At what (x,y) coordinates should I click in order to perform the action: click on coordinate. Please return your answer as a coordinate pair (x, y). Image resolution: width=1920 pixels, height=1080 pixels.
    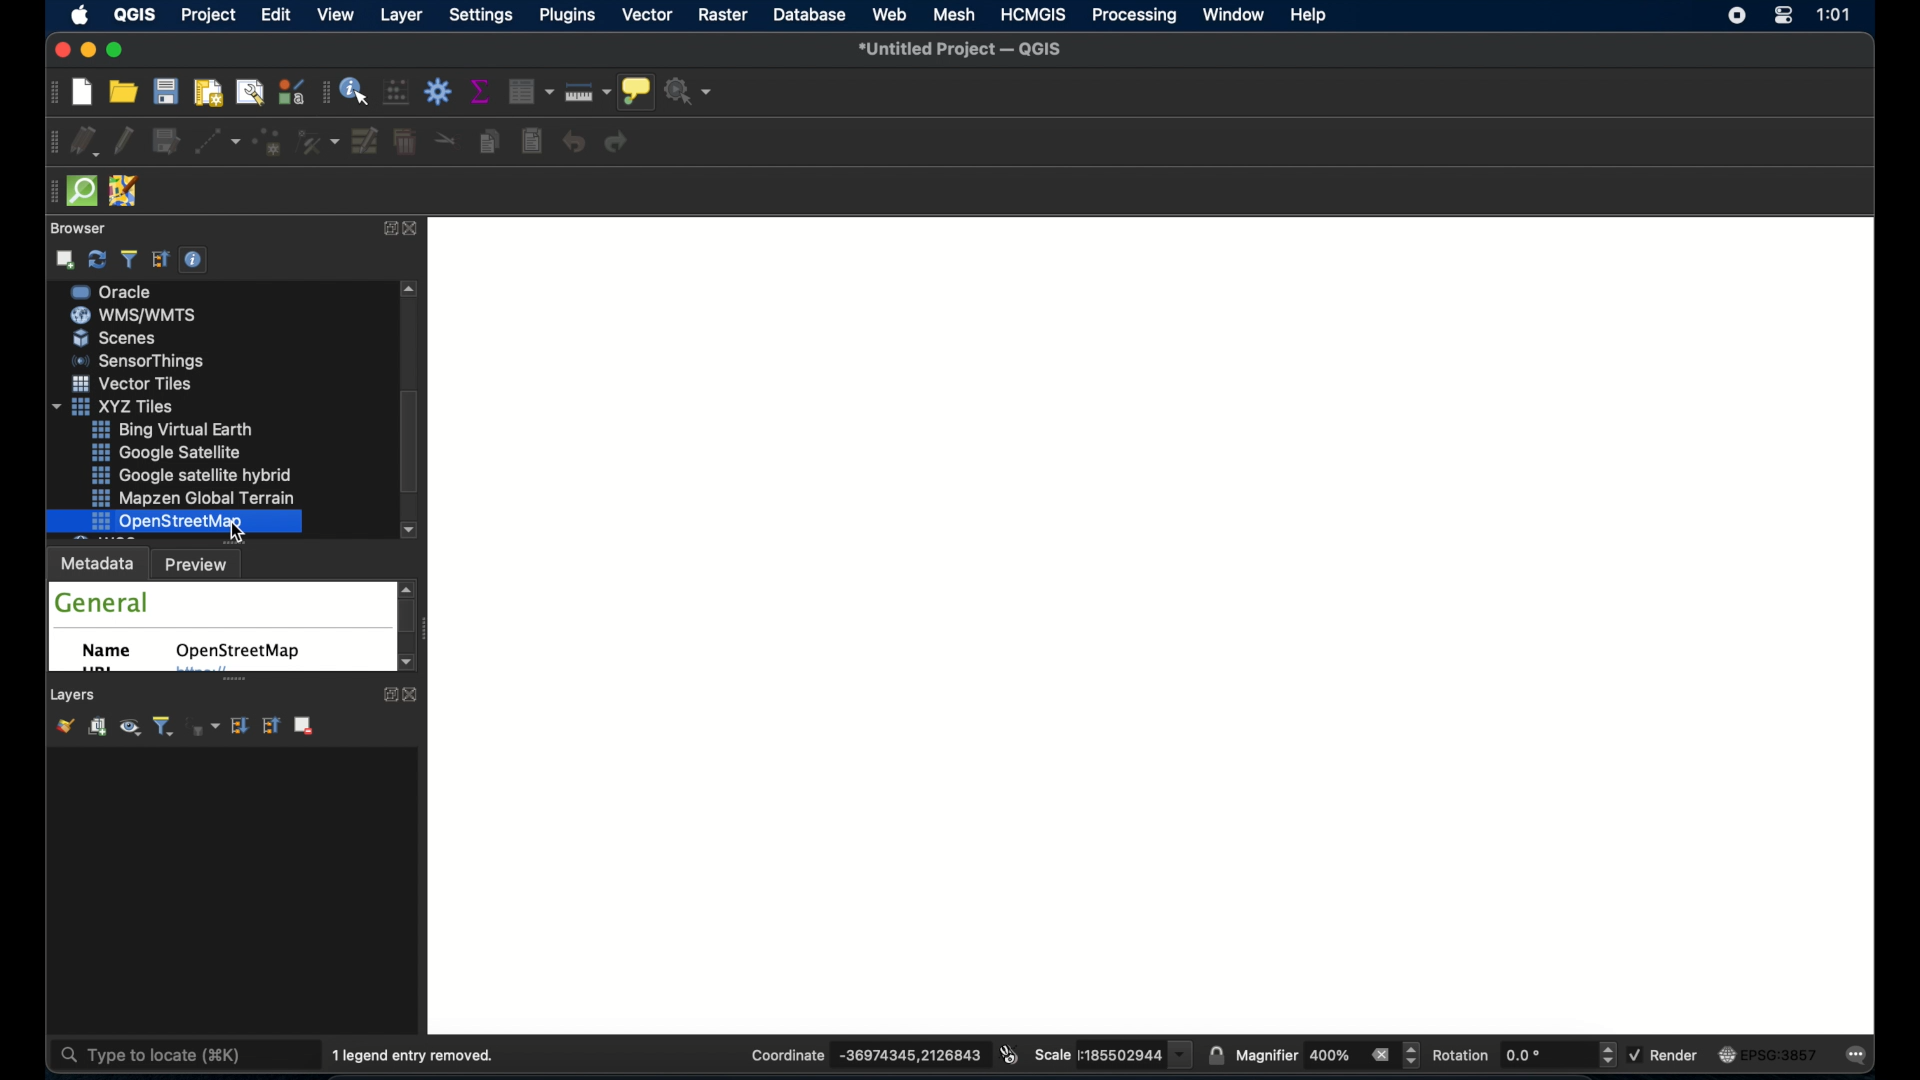
    Looking at the image, I should click on (865, 1055).